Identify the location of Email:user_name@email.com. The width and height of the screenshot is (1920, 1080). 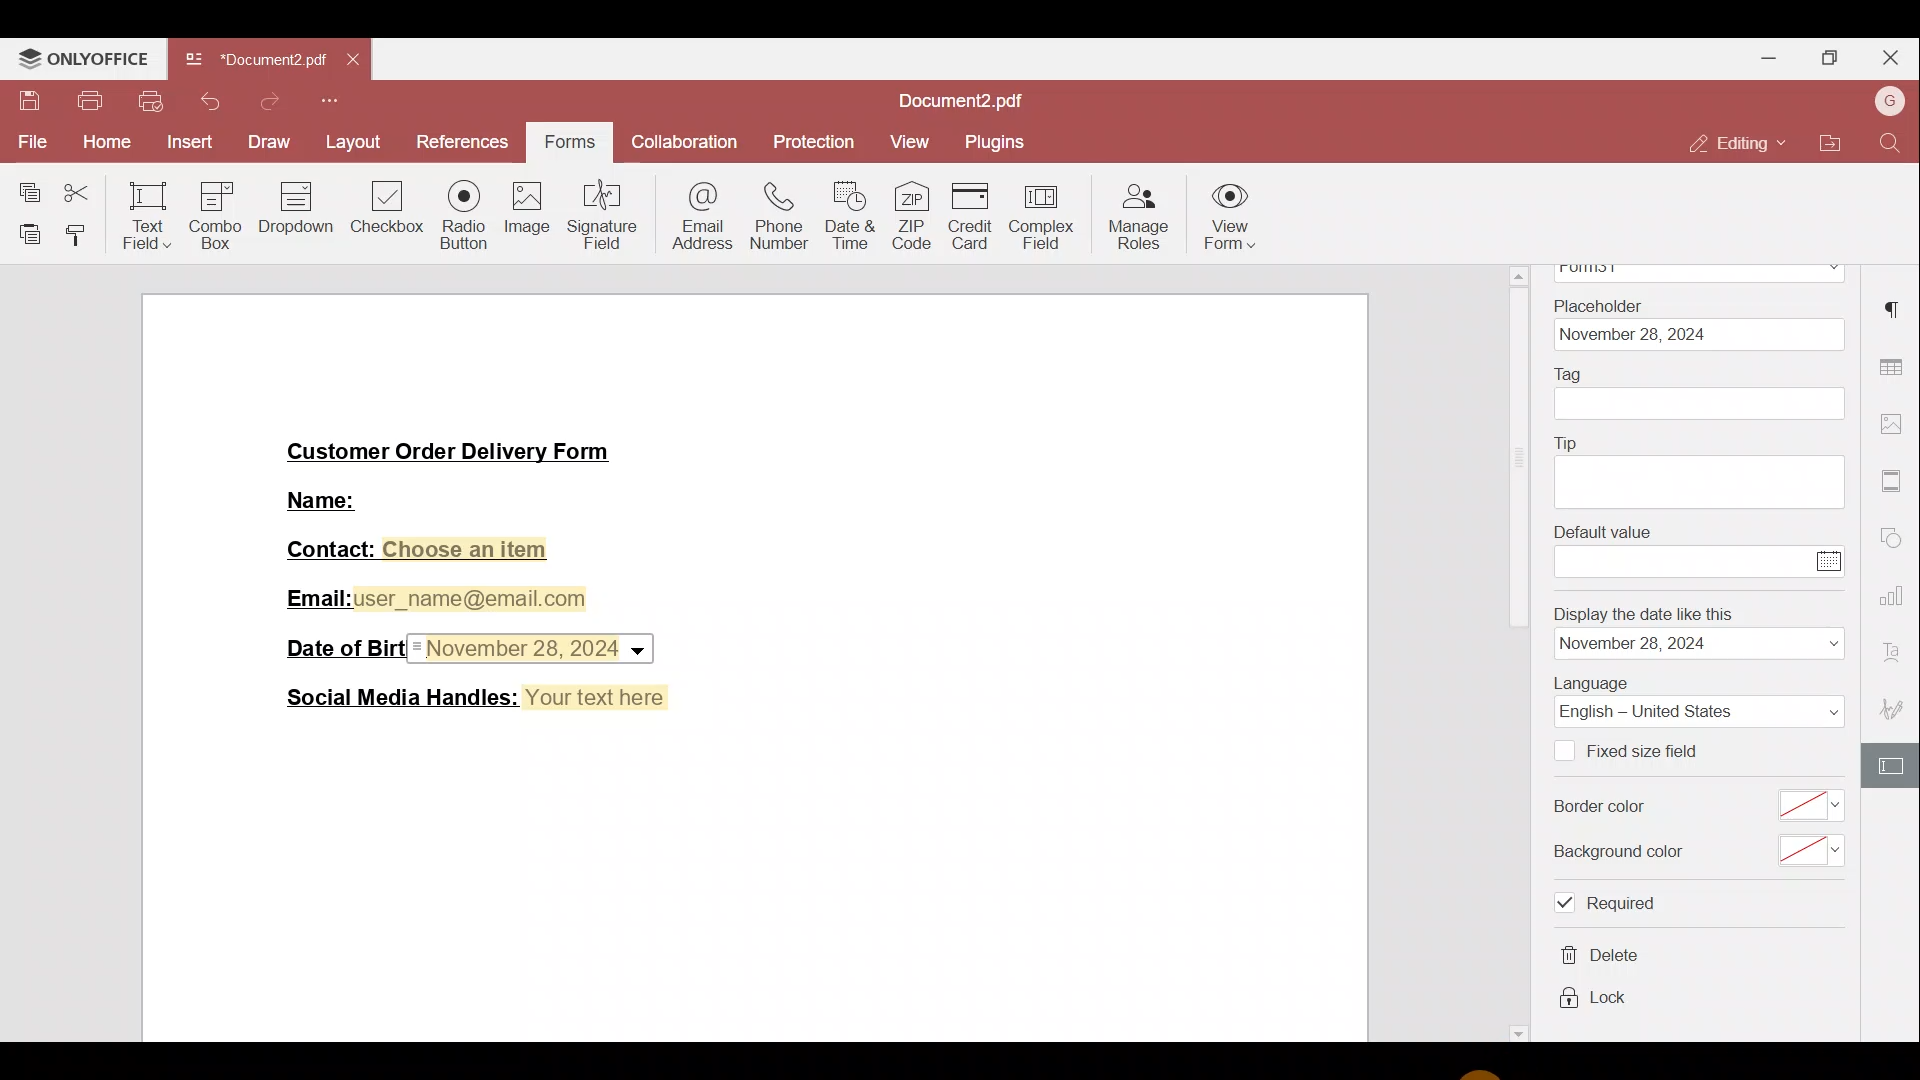
(431, 599).